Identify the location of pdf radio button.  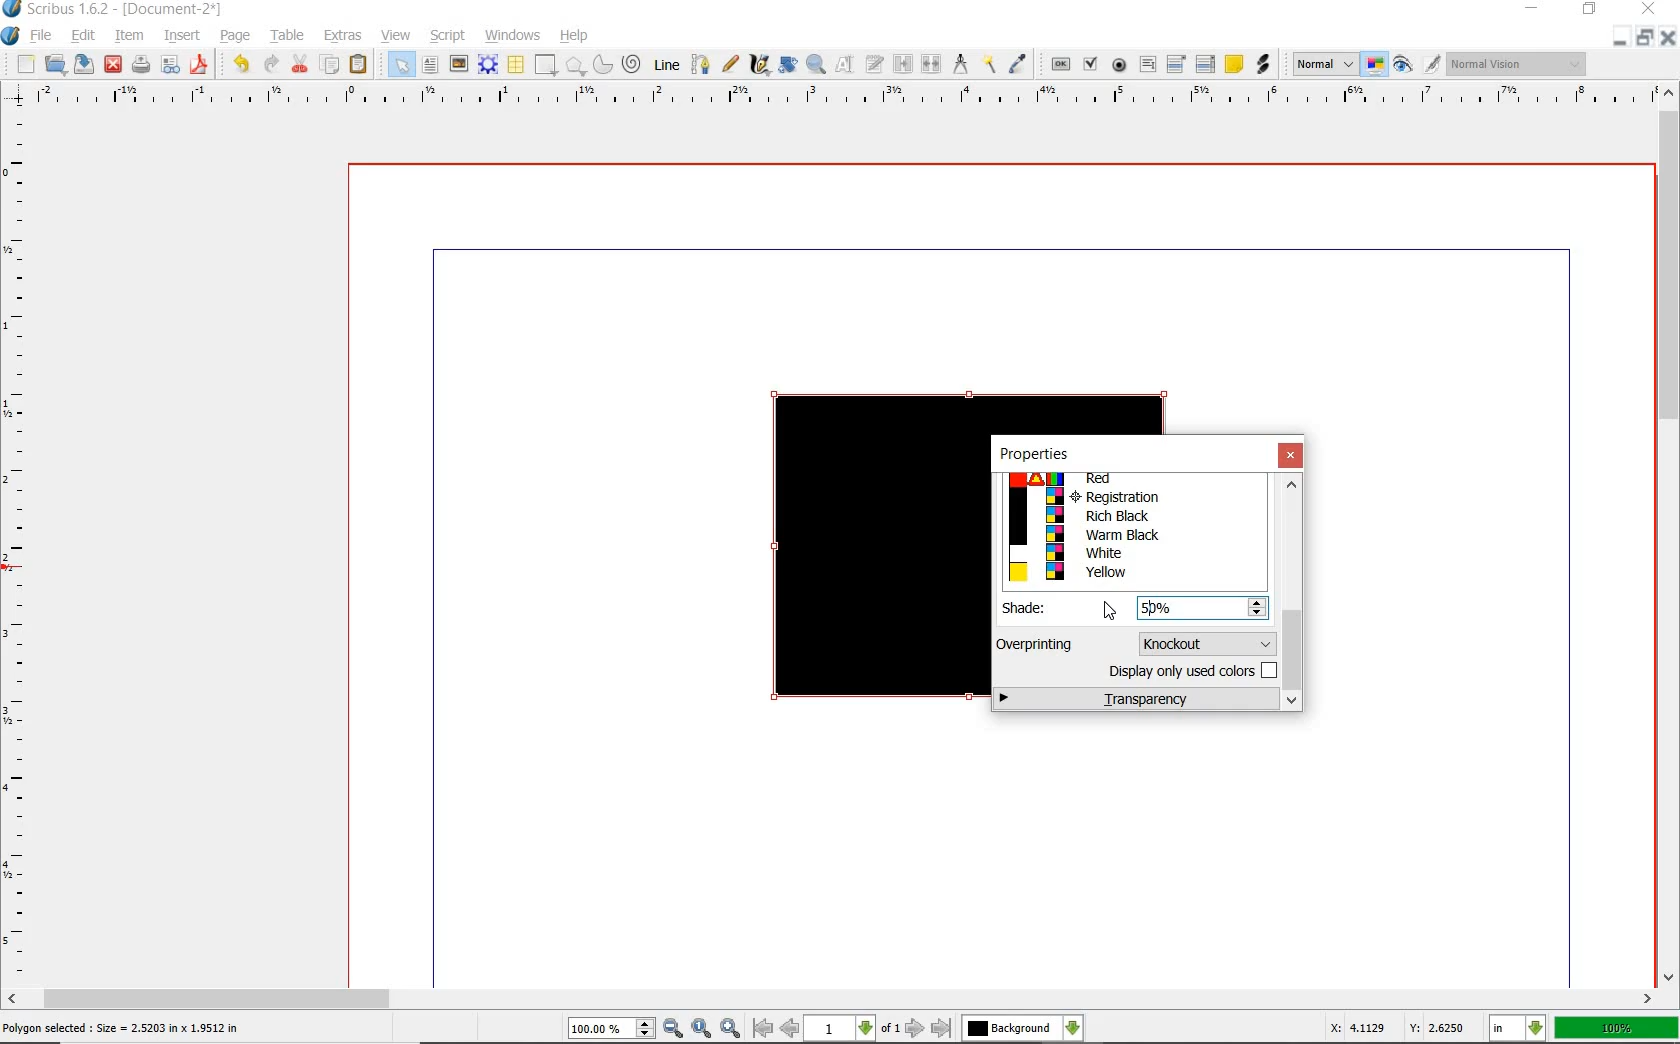
(1115, 65).